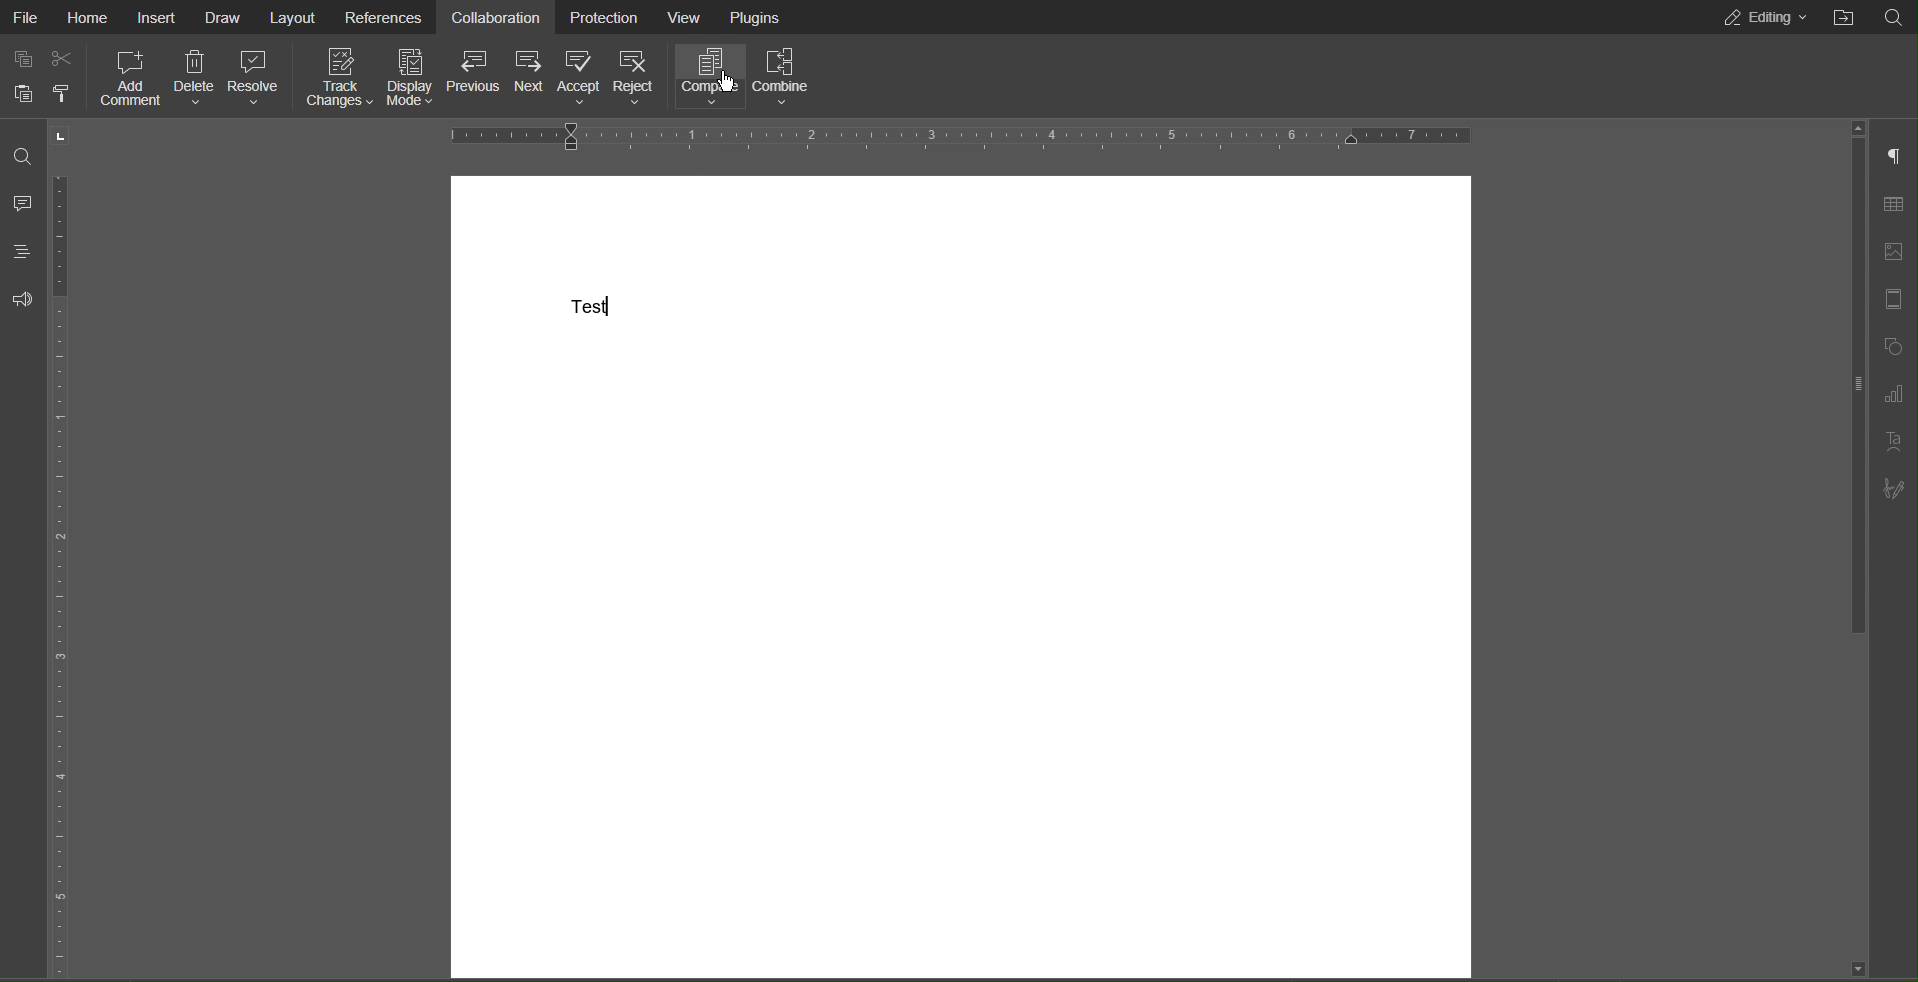 The width and height of the screenshot is (1918, 982). What do you see at coordinates (385, 17) in the screenshot?
I see `References` at bounding box center [385, 17].